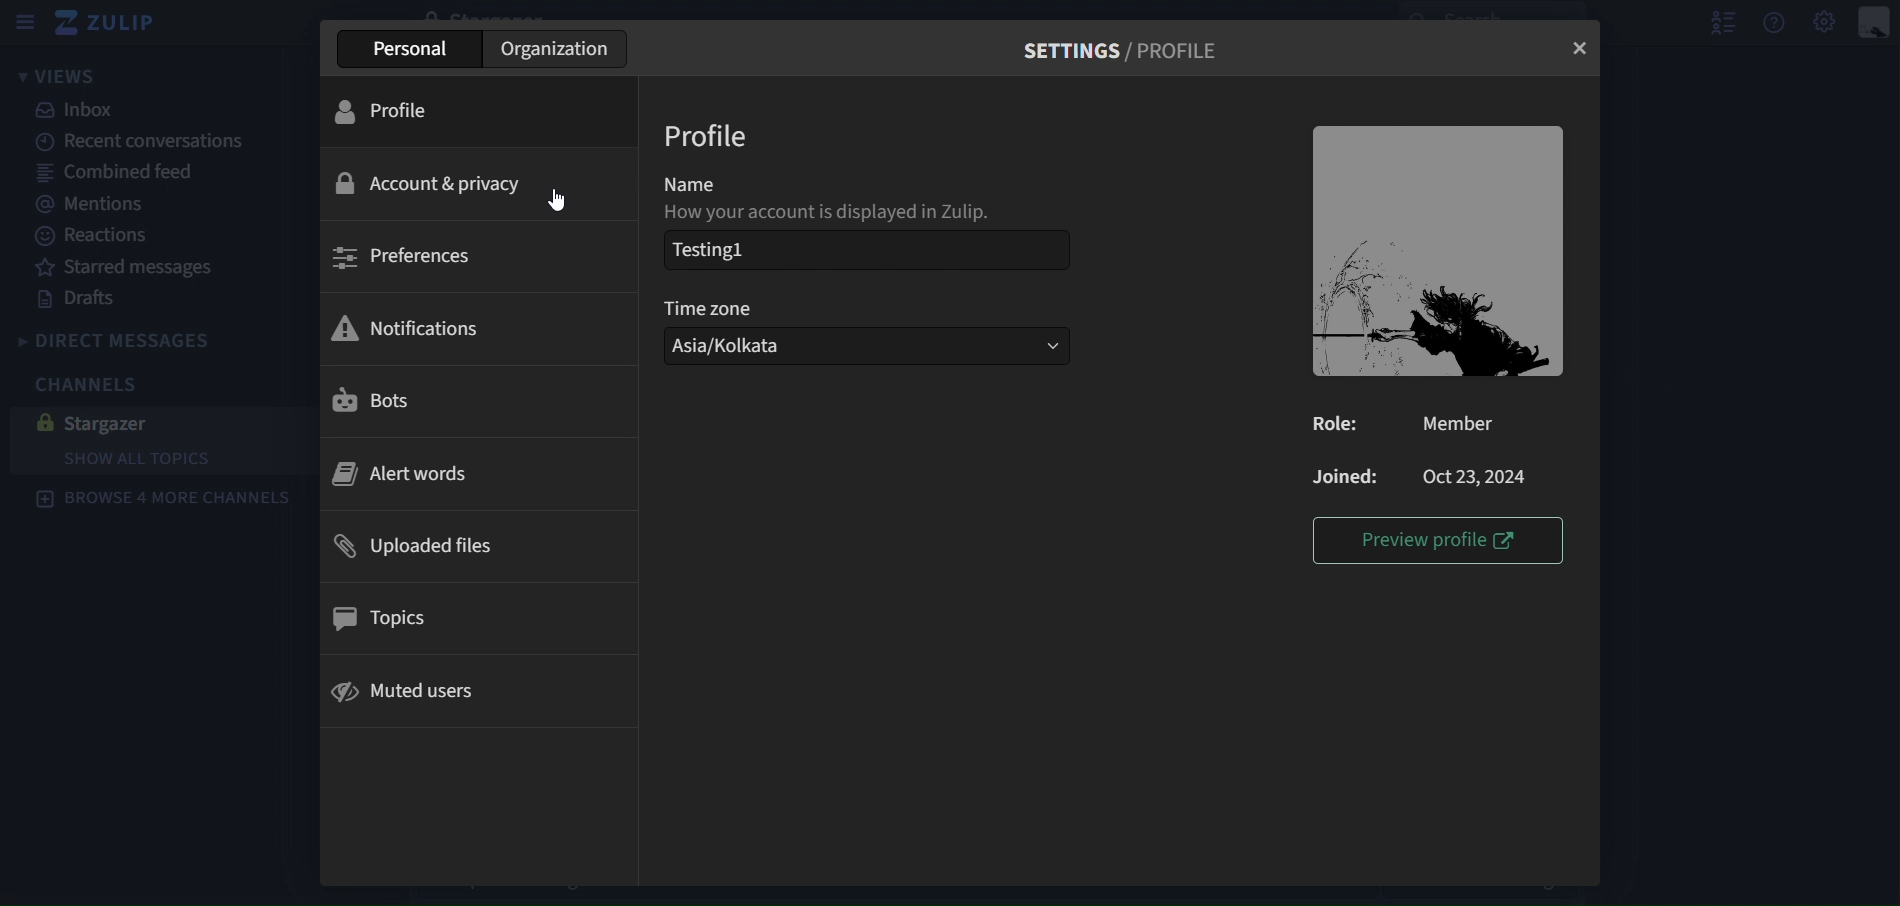  I want to click on browse 4 more channels, so click(160, 498).